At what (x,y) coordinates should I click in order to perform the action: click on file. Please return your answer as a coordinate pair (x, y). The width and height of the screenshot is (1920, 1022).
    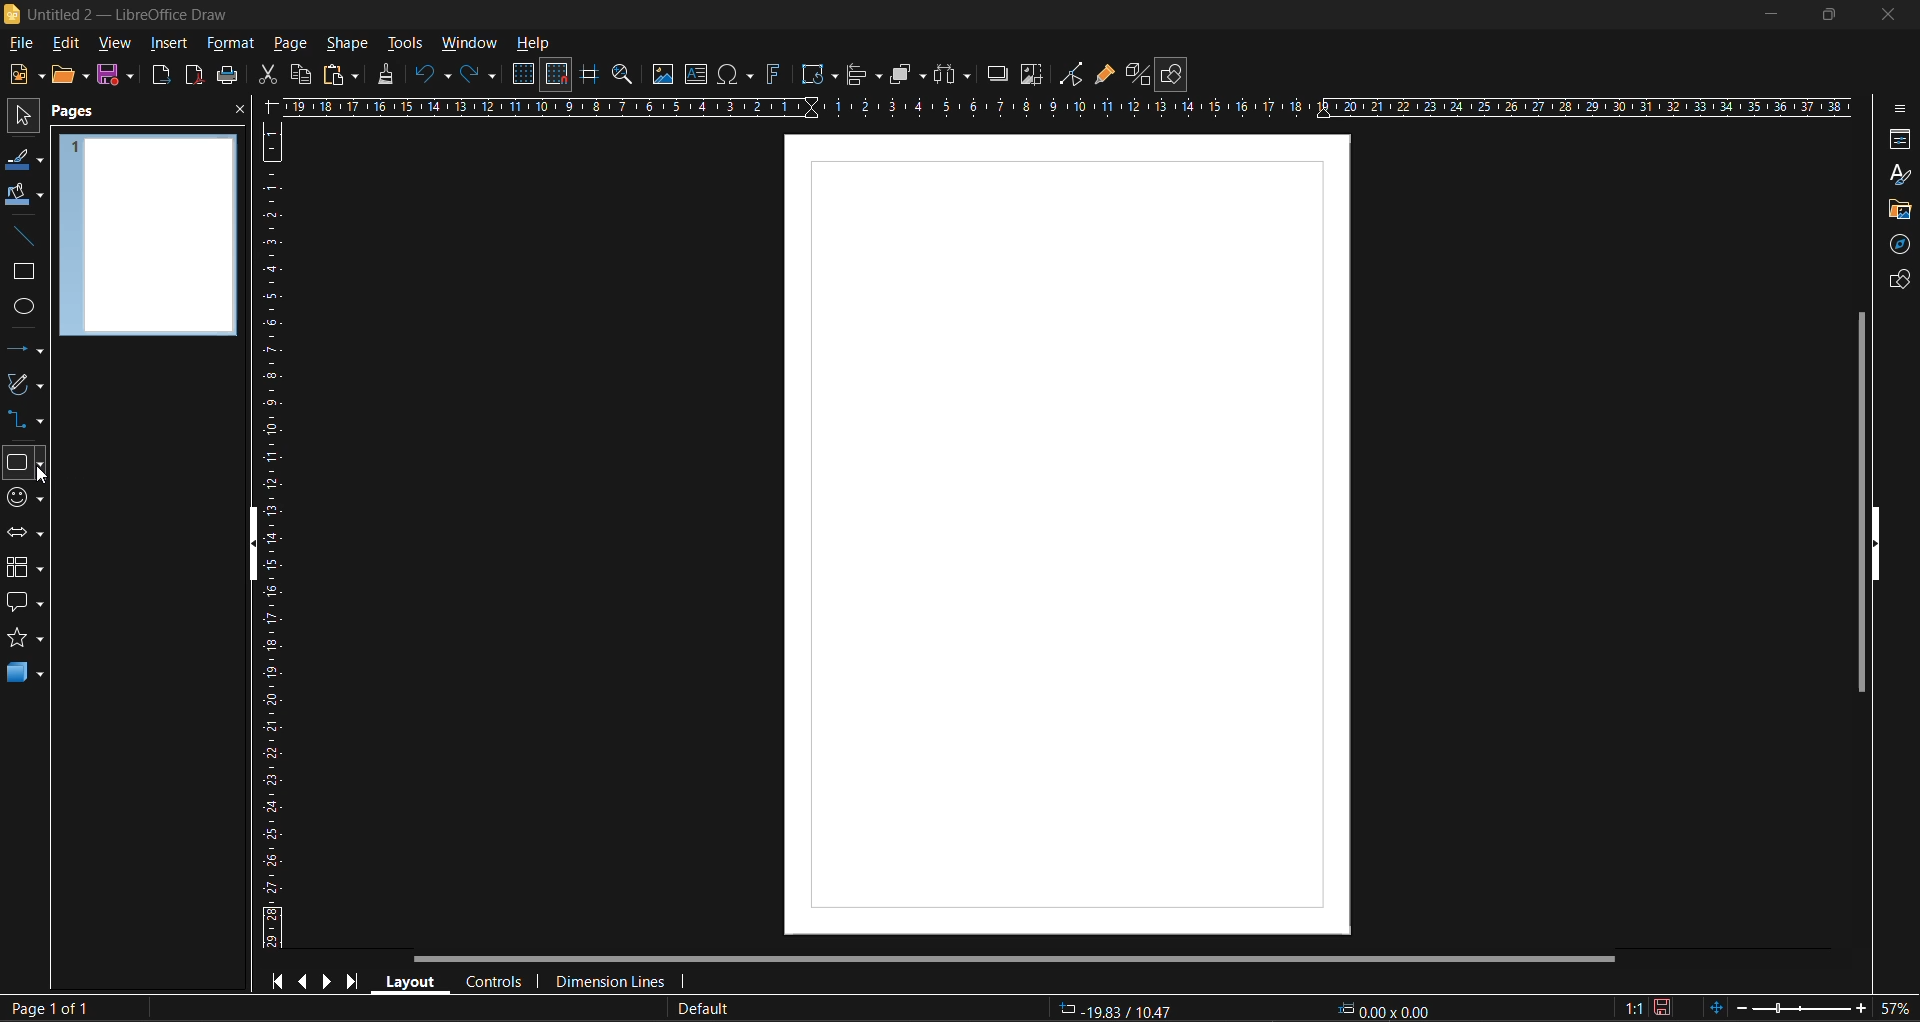
    Looking at the image, I should click on (24, 45).